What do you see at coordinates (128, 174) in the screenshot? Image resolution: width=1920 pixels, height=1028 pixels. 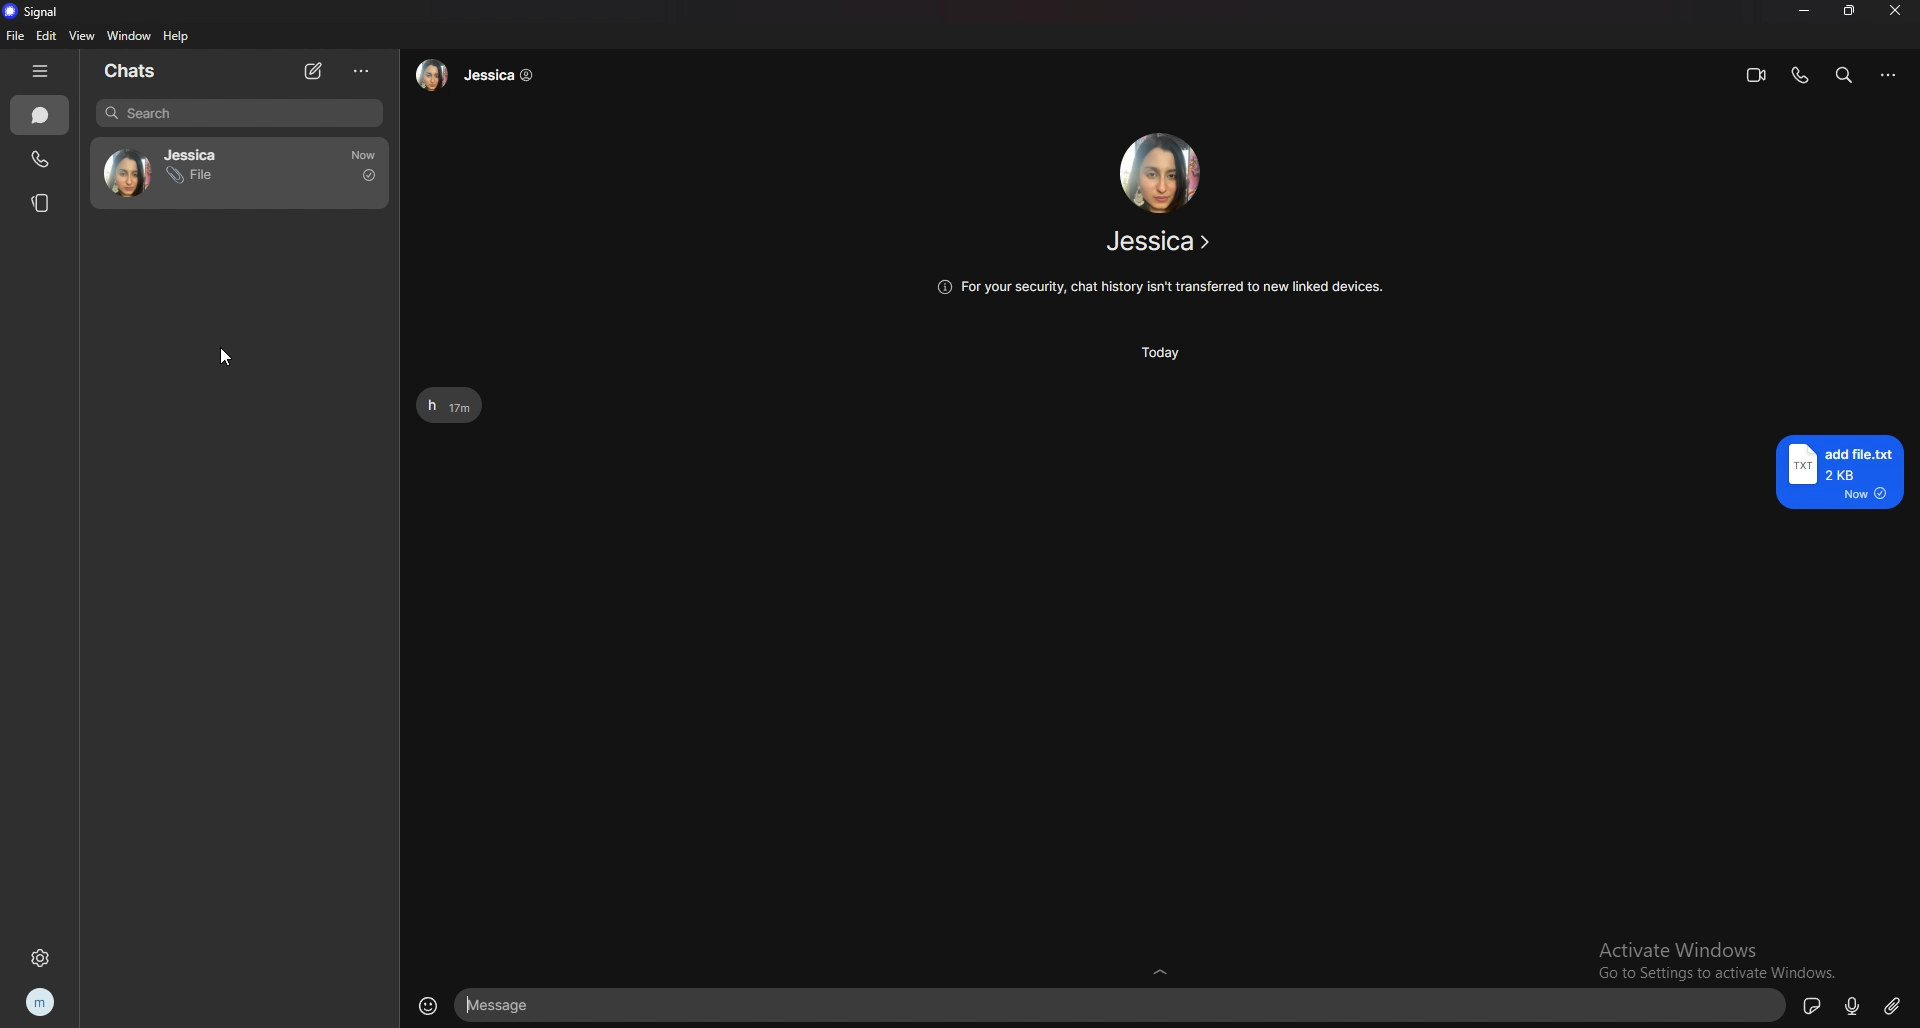 I see `avatar` at bounding box center [128, 174].